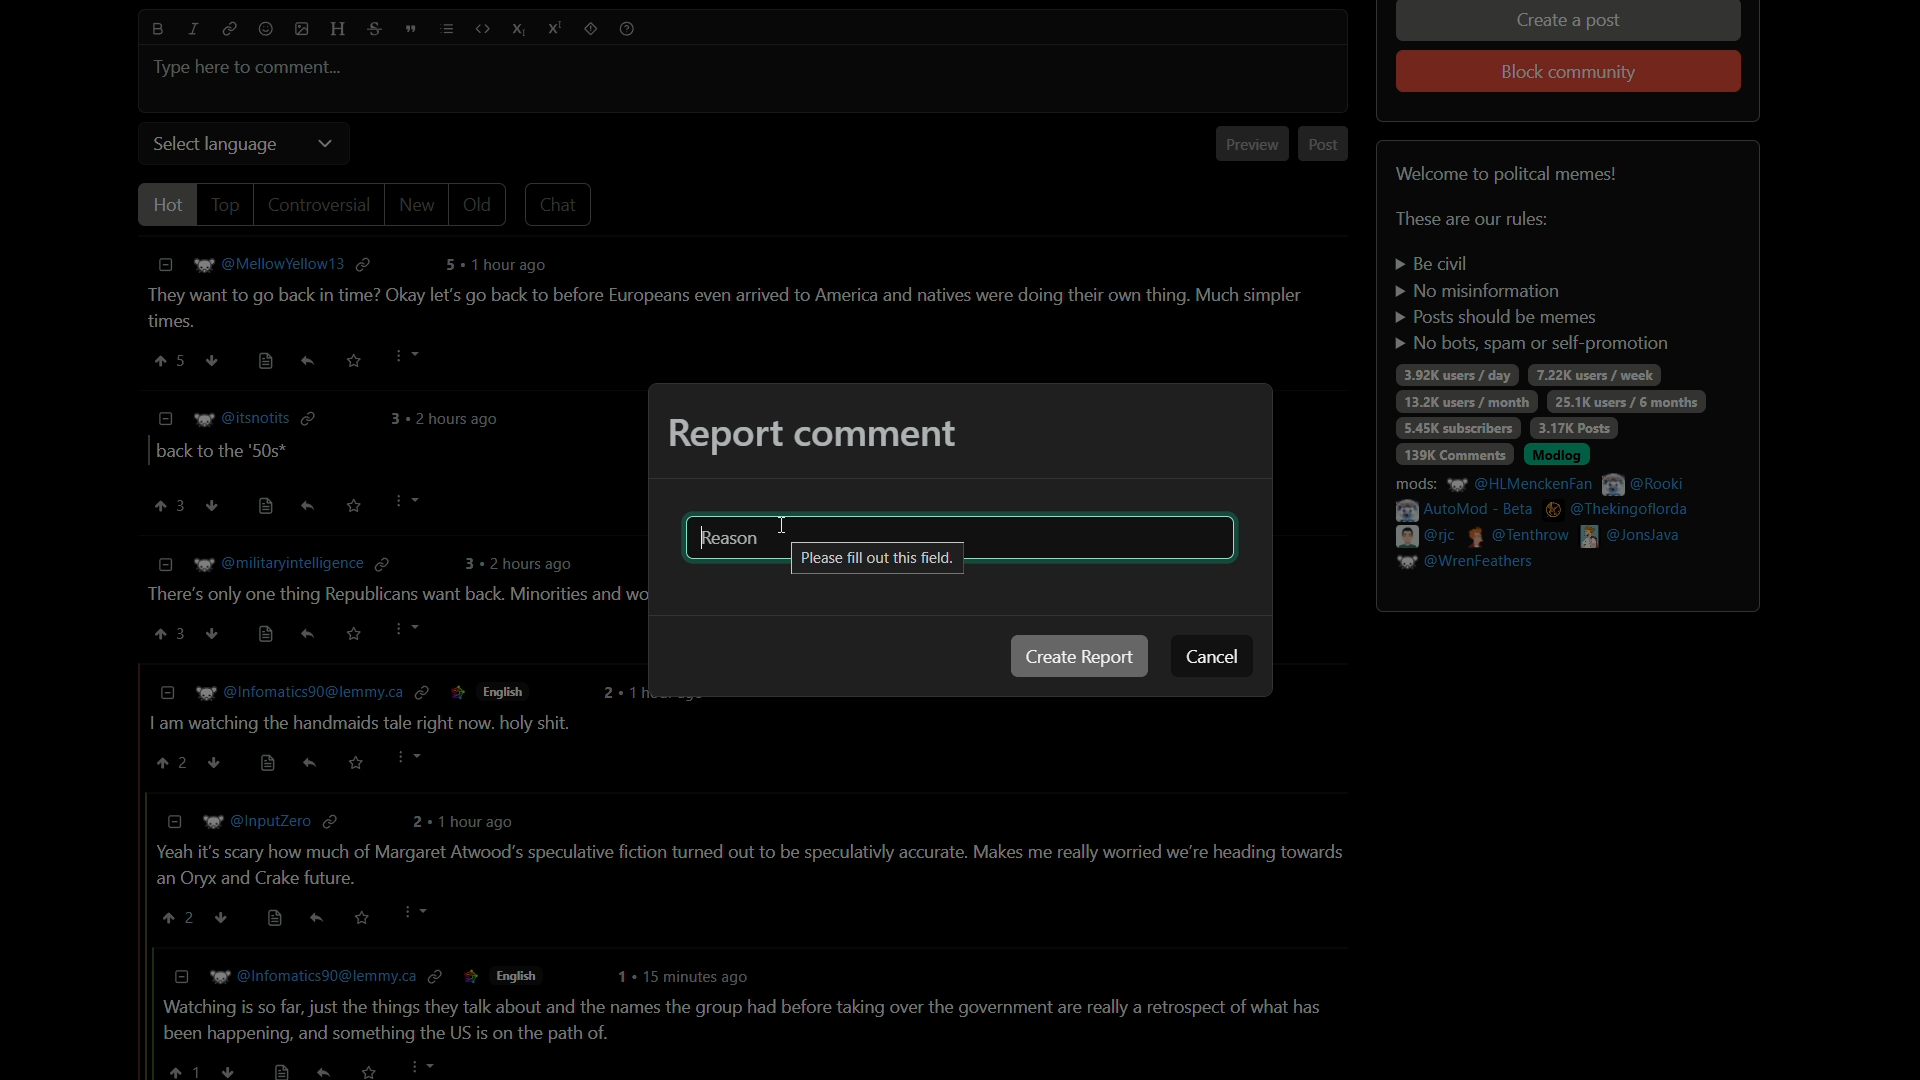 This screenshot has height=1080, width=1920. What do you see at coordinates (1454, 454) in the screenshot?
I see `139k comments` at bounding box center [1454, 454].